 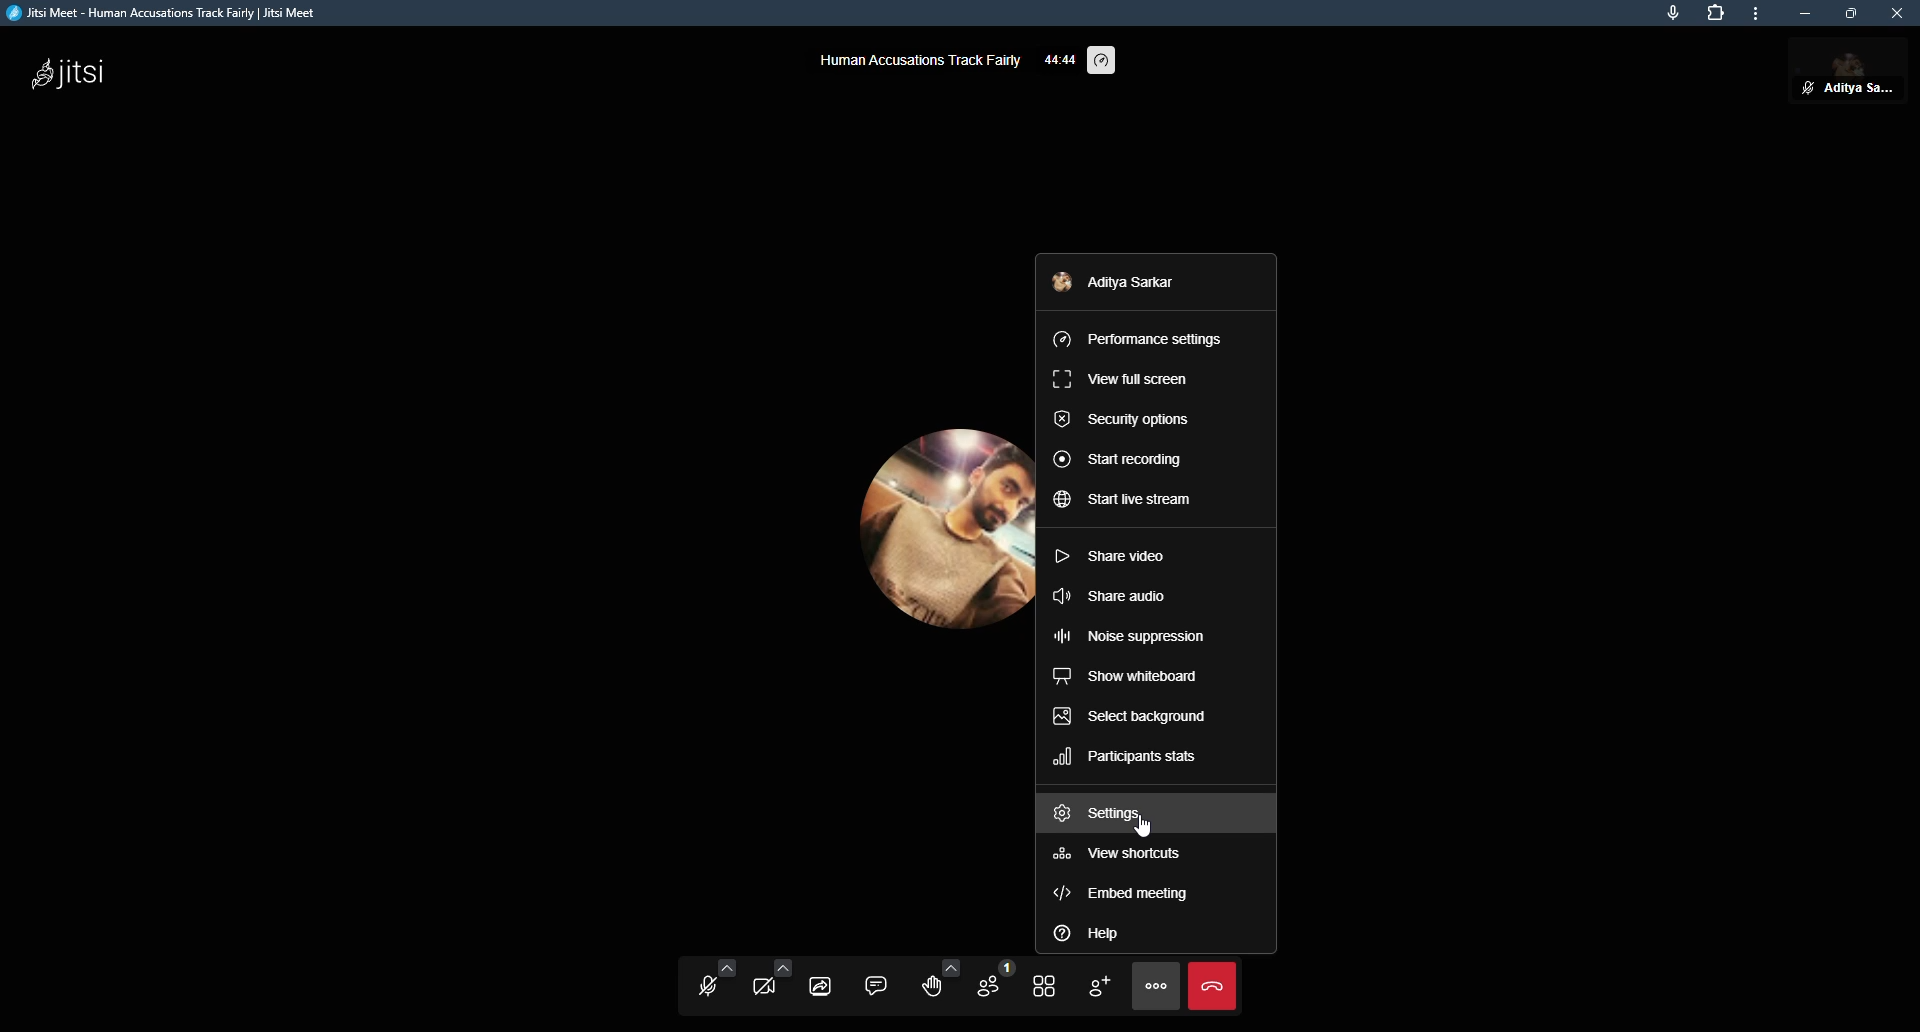 What do you see at coordinates (1124, 854) in the screenshot?
I see `view shortcuts` at bounding box center [1124, 854].